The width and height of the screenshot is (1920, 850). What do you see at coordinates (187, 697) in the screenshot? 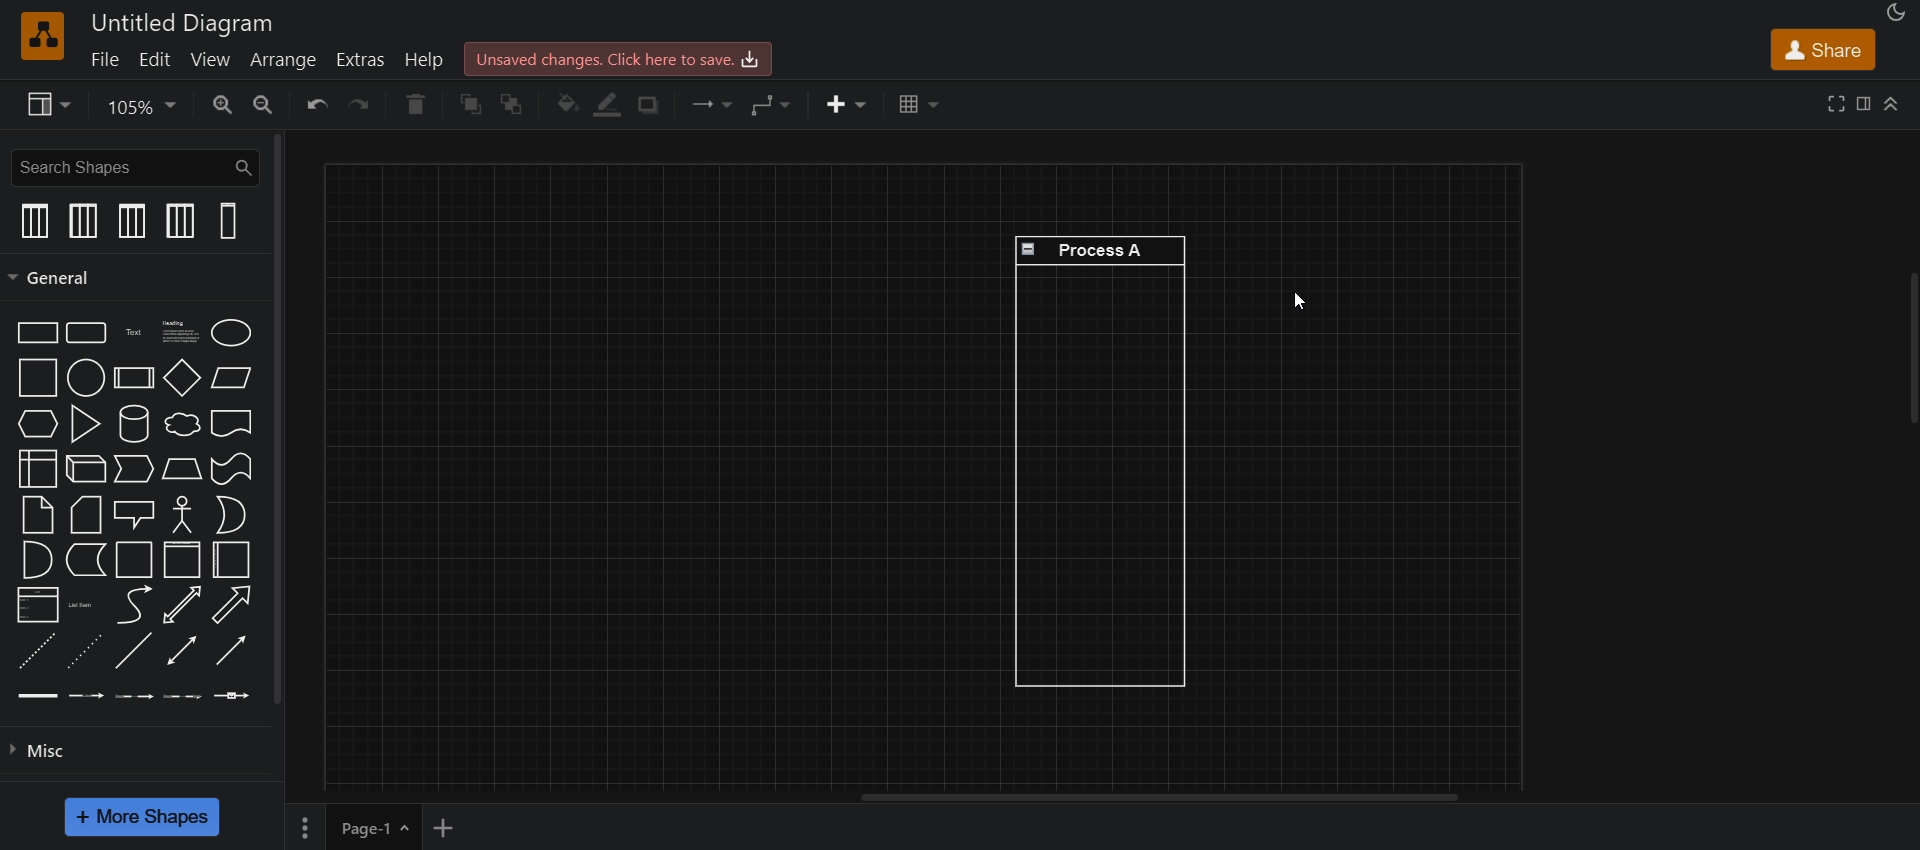
I see `connector with 3 labels` at bounding box center [187, 697].